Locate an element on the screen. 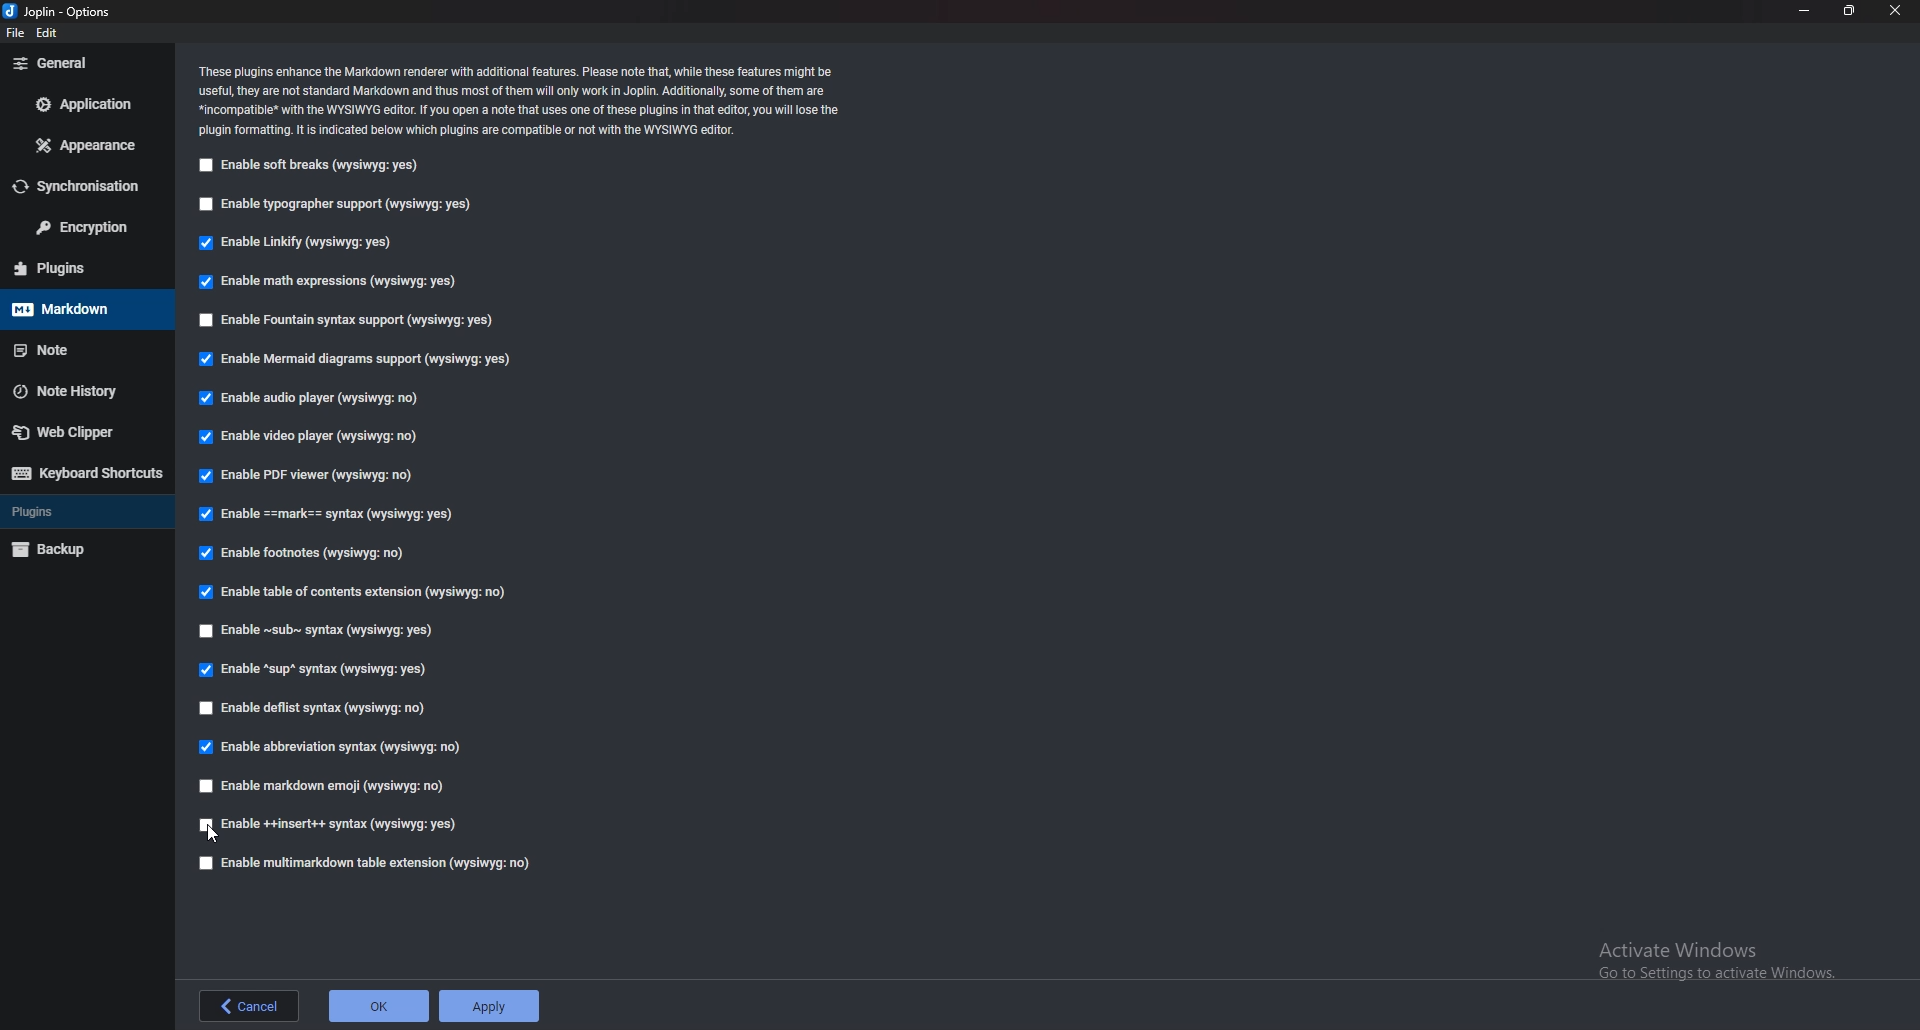 The width and height of the screenshot is (1920, 1030). Enable deflist syntax (wysiwyg: no) is located at coordinates (316, 709).